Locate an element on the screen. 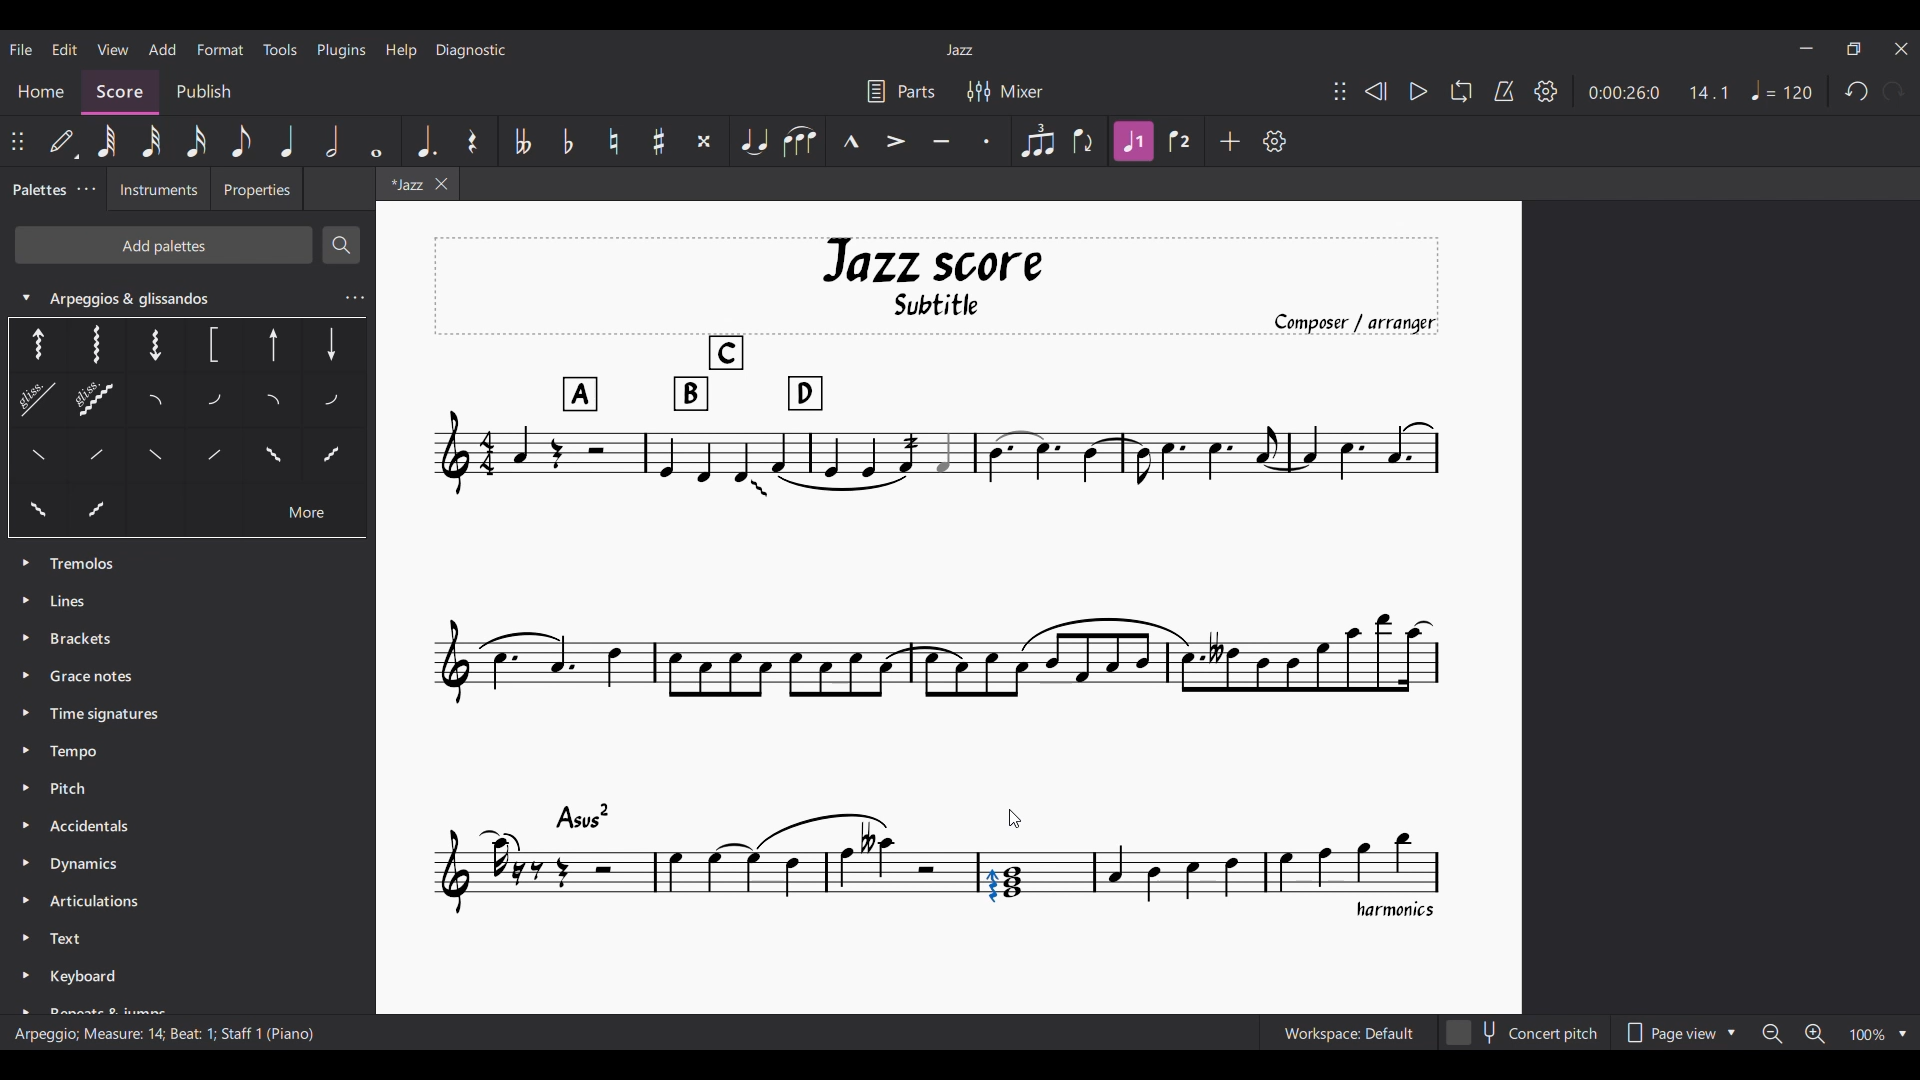 The height and width of the screenshot is (1080, 1920). Staccato is located at coordinates (987, 142).